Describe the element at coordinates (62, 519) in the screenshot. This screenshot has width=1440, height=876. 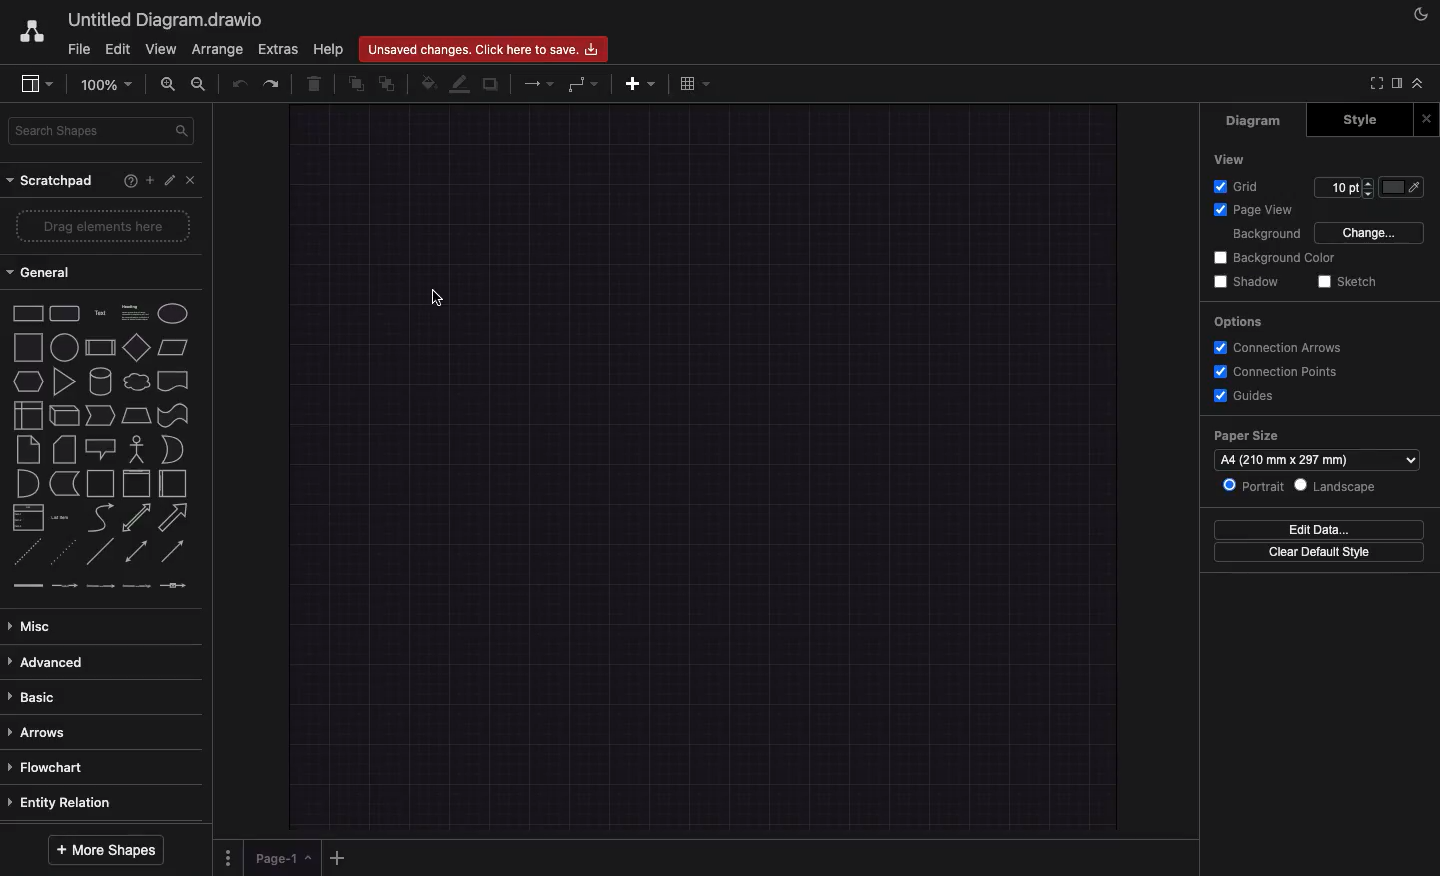
I see `list item` at that location.